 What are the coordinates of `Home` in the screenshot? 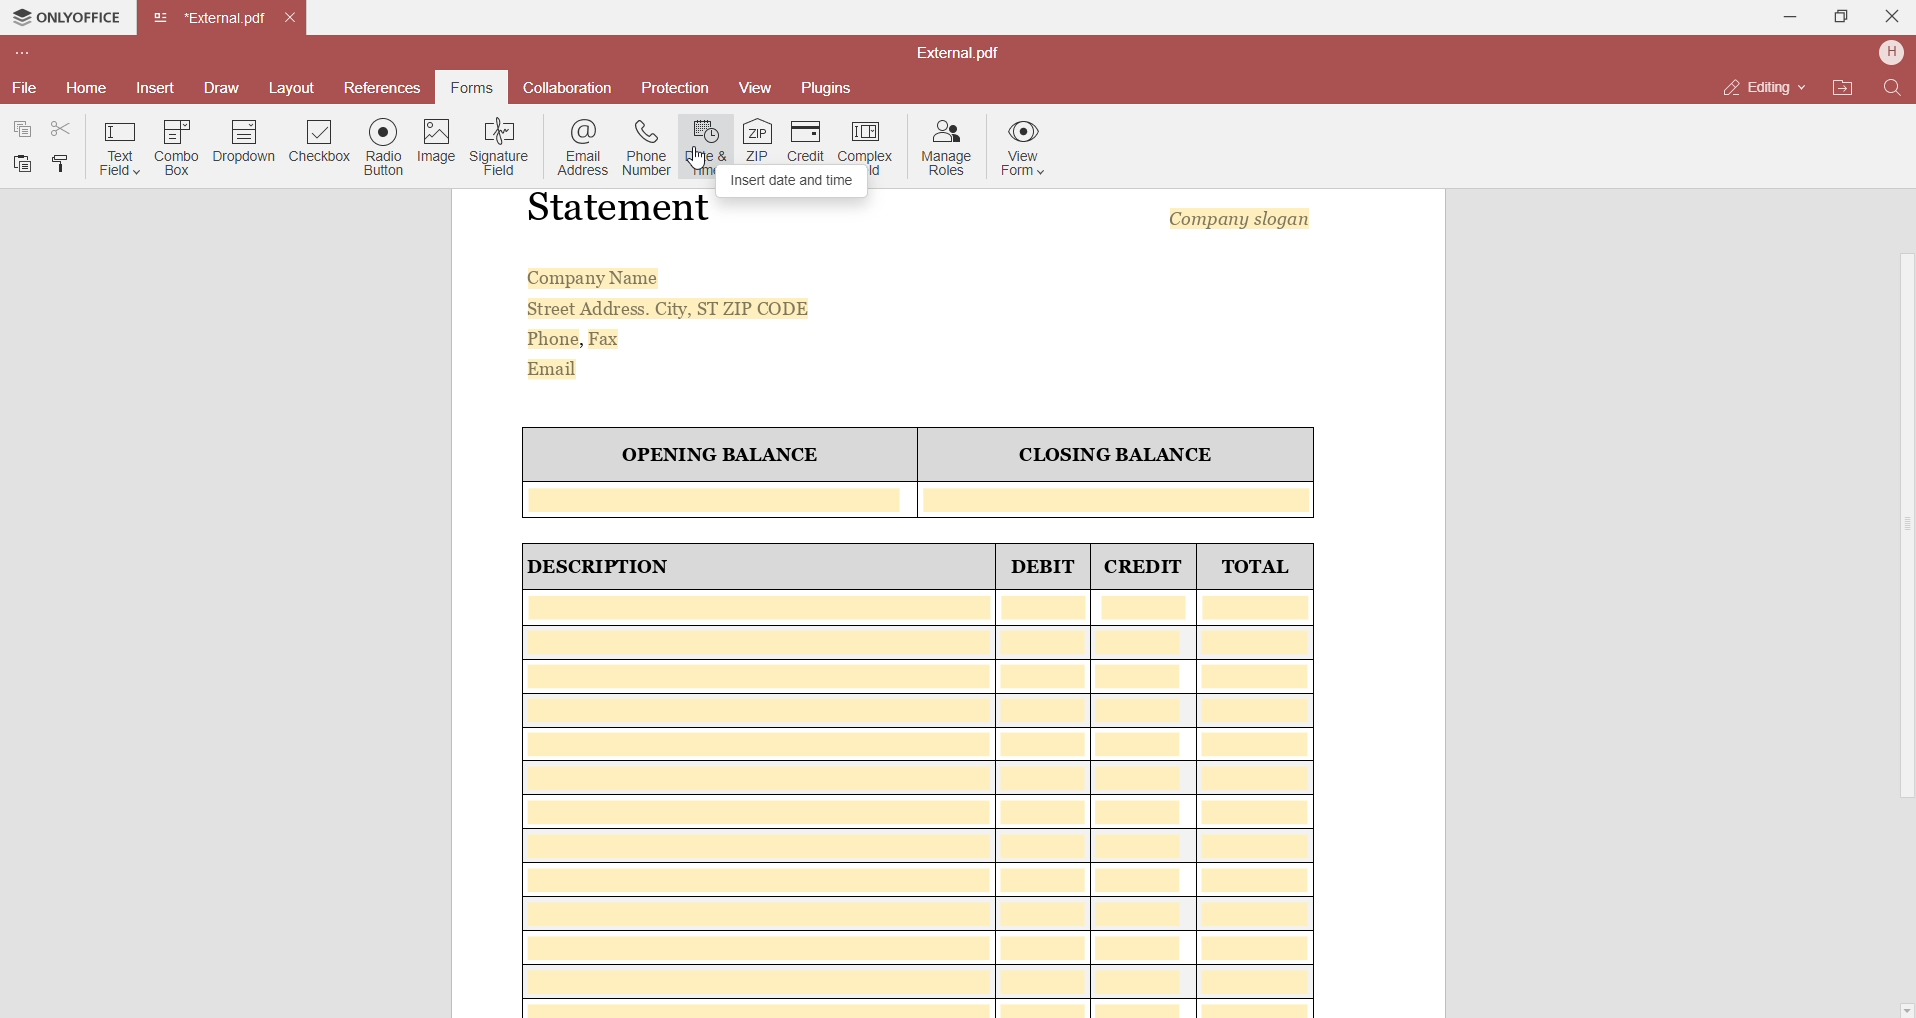 It's located at (86, 89).